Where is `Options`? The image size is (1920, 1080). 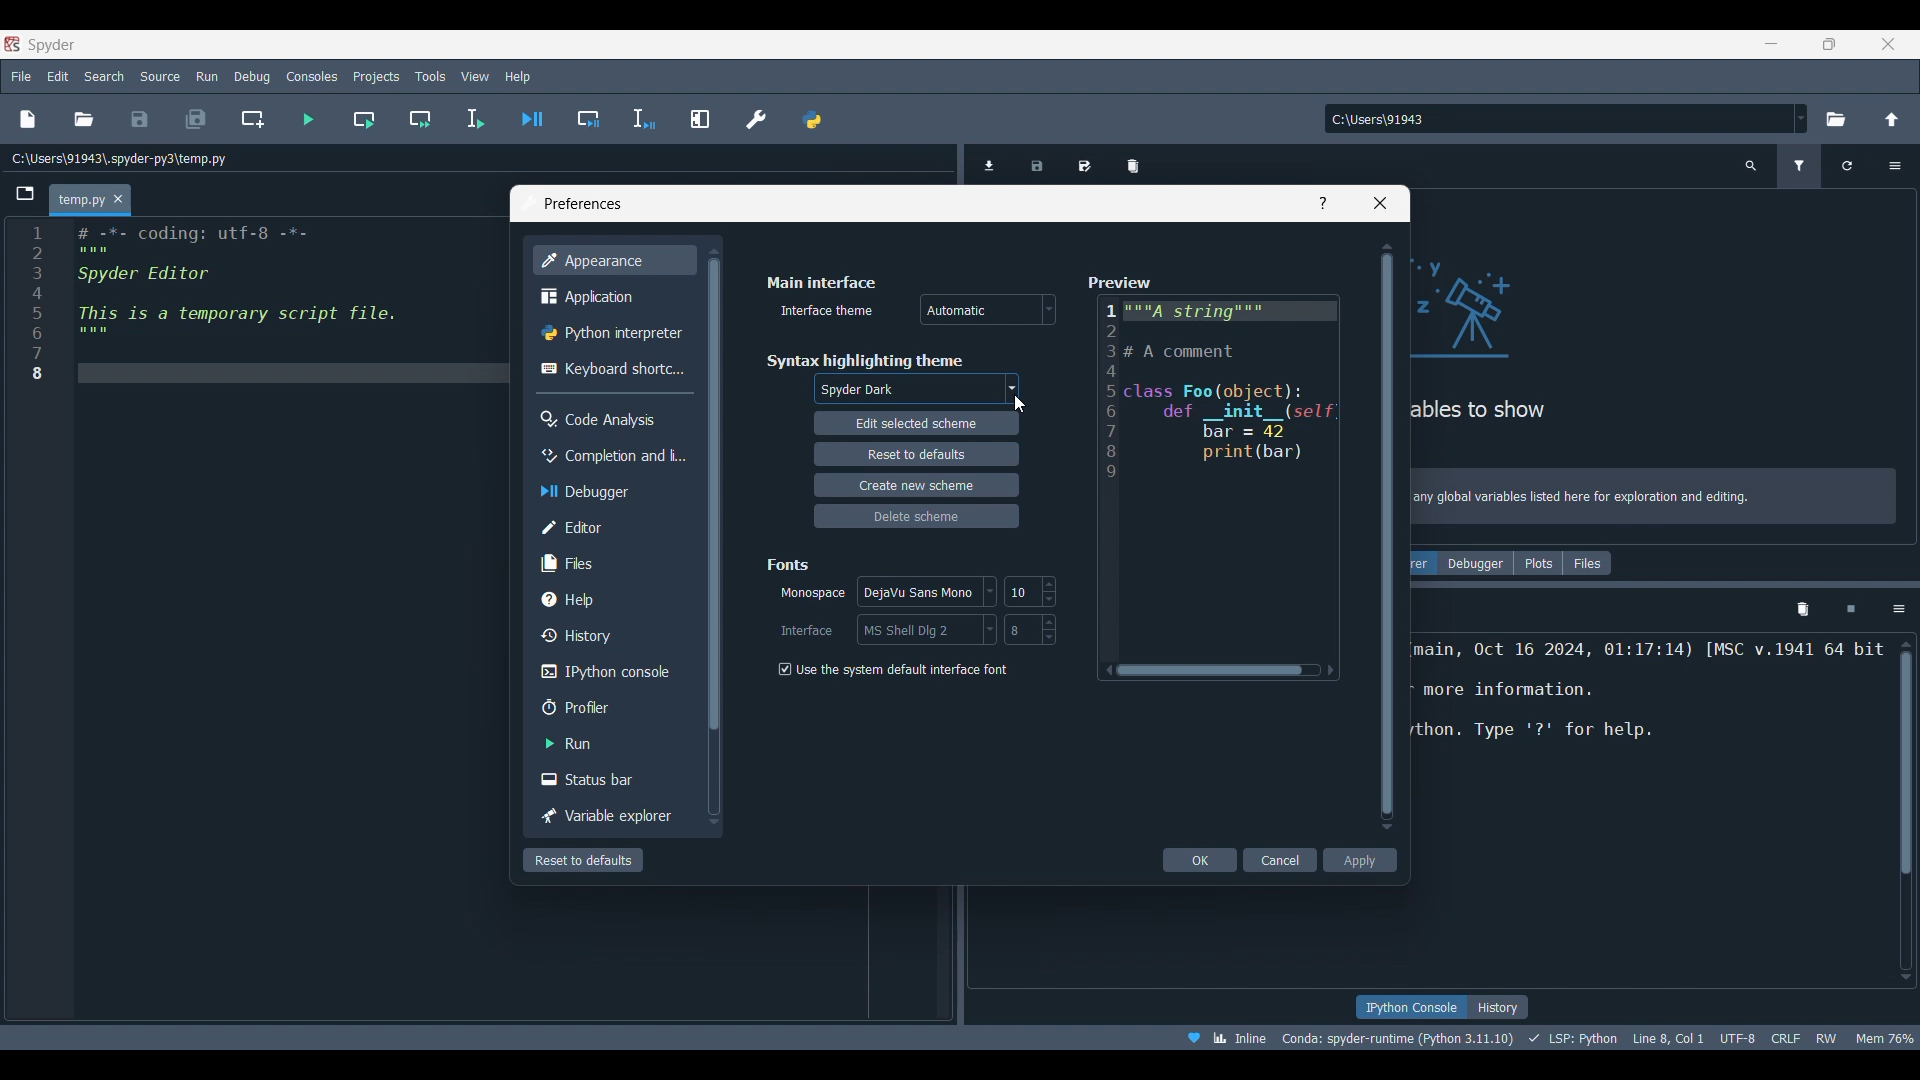 Options is located at coordinates (1894, 166).